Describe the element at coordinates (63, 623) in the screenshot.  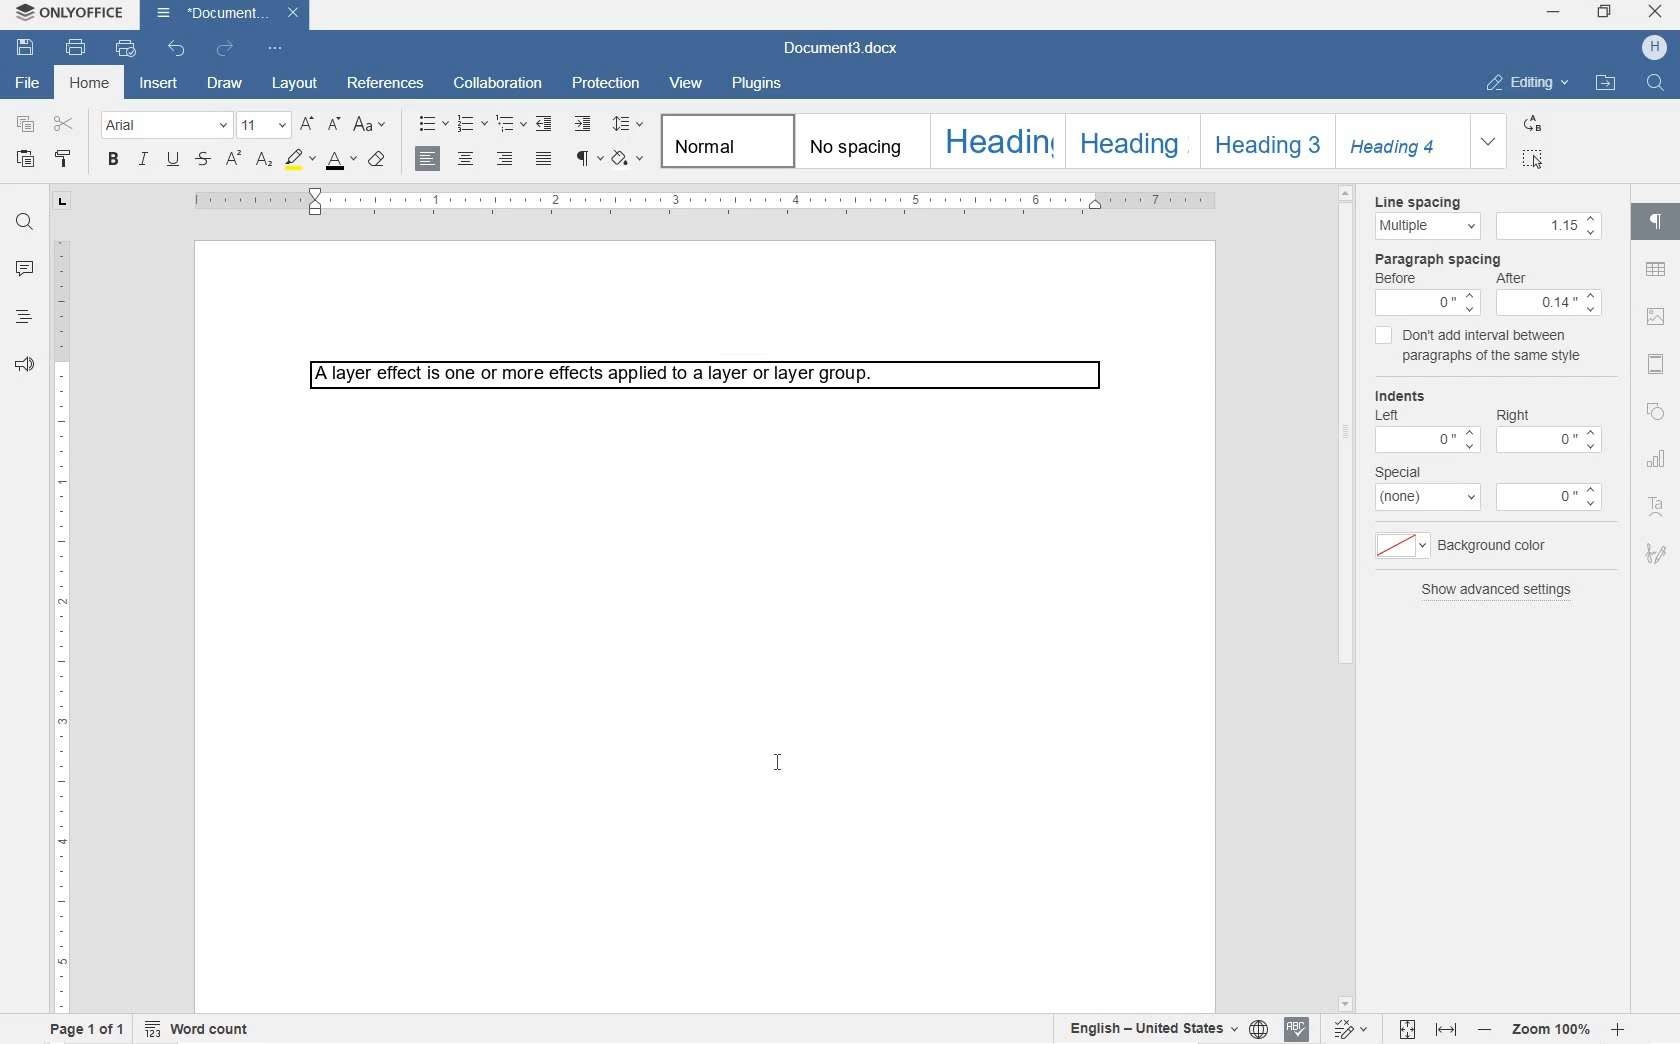
I see `RULER` at that location.